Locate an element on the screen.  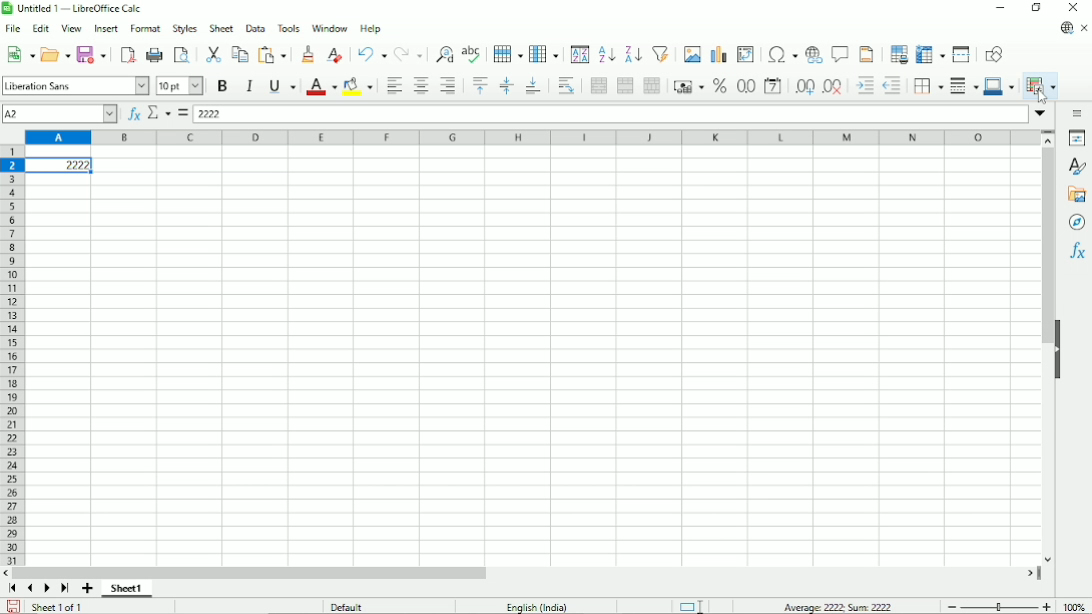
Border style is located at coordinates (963, 87).